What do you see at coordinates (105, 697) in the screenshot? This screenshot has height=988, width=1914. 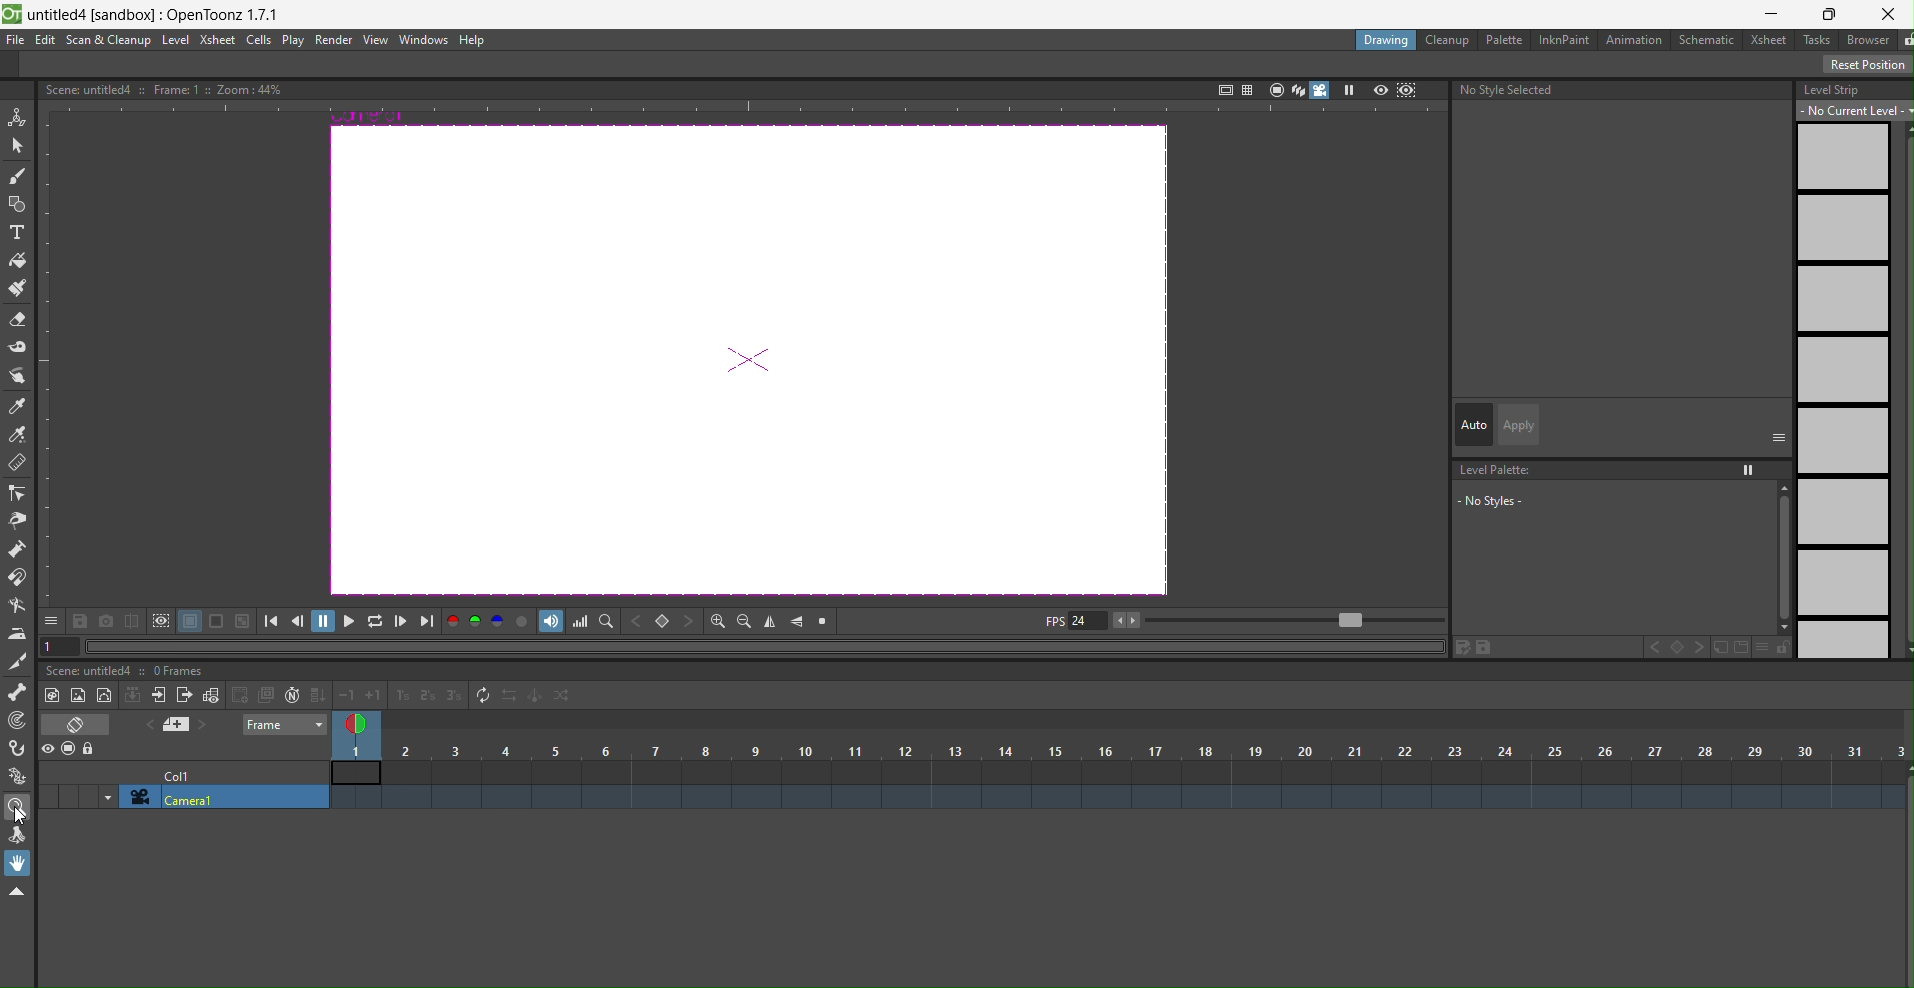 I see `new toonz level` at bounding box center [105, 697].